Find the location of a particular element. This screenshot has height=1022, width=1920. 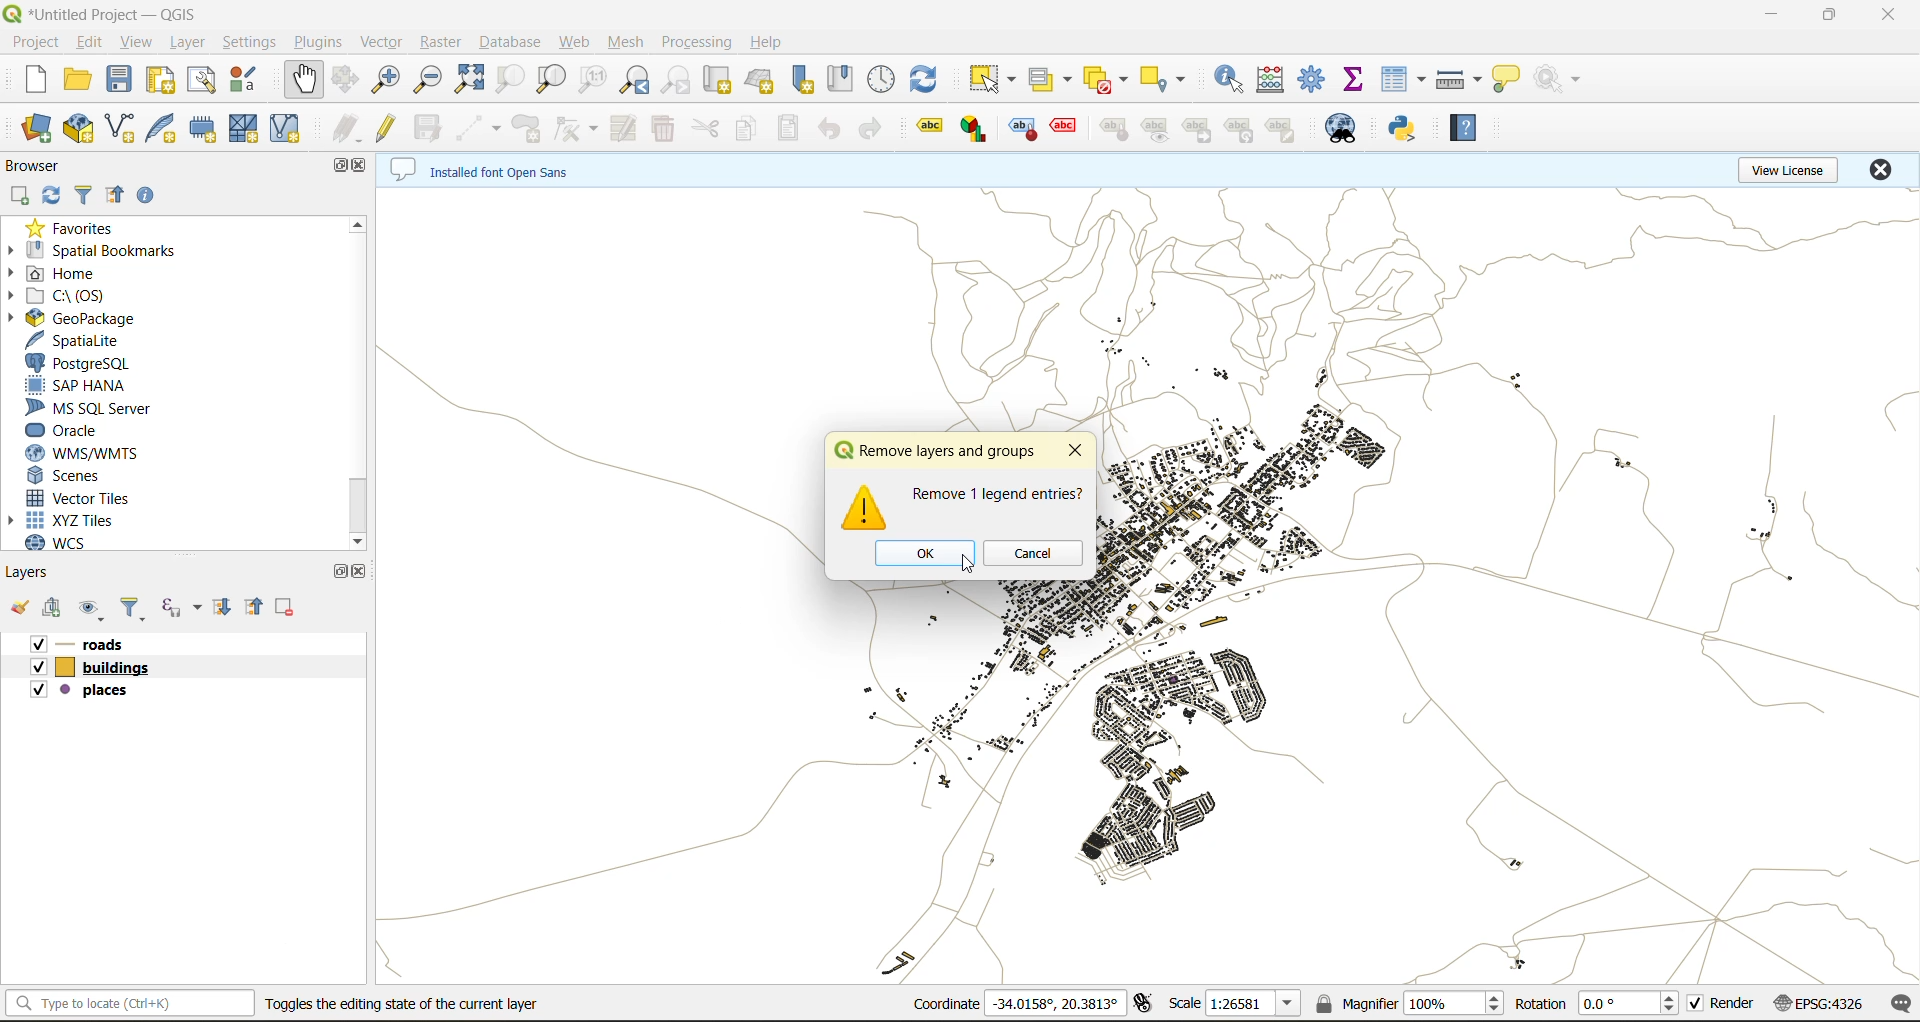

oracle is located at coordinates (78, 432).